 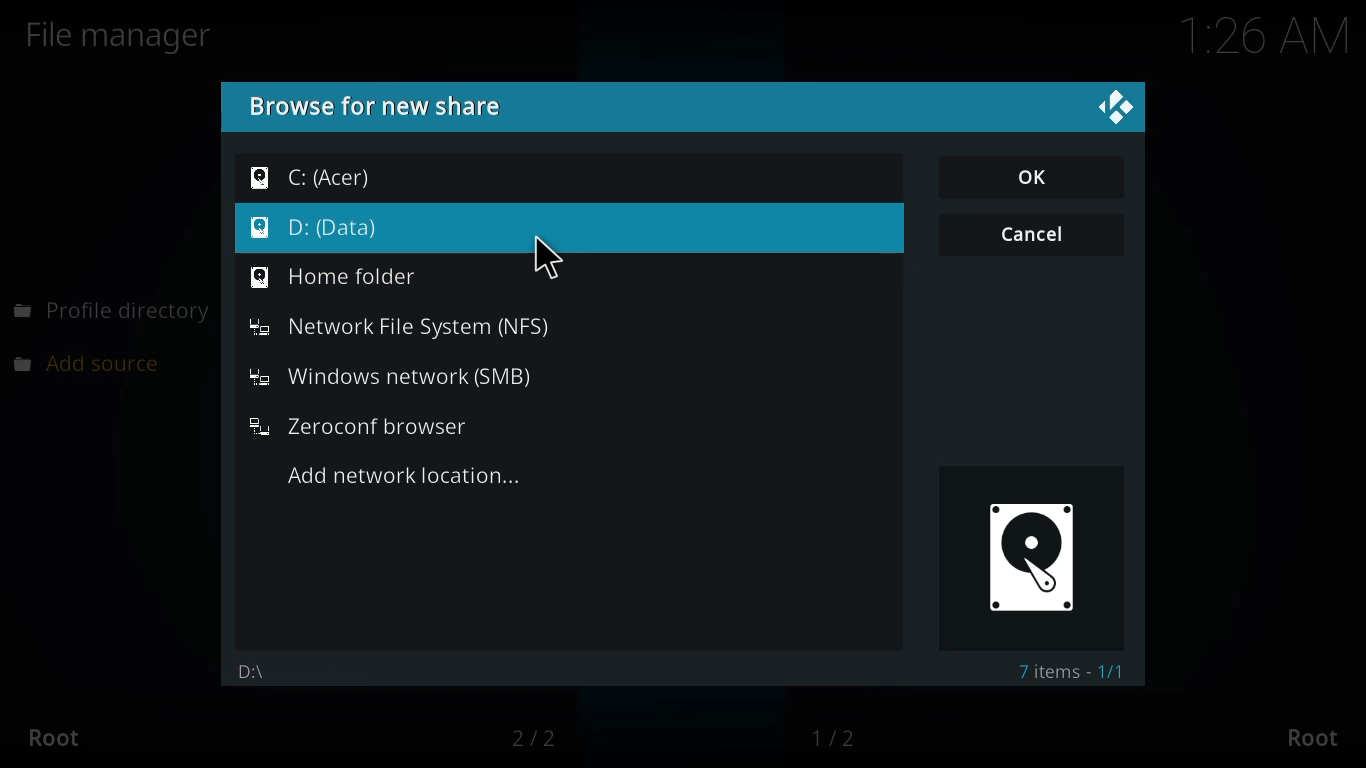 I want to click on windows network, so click(x=401, y=377).